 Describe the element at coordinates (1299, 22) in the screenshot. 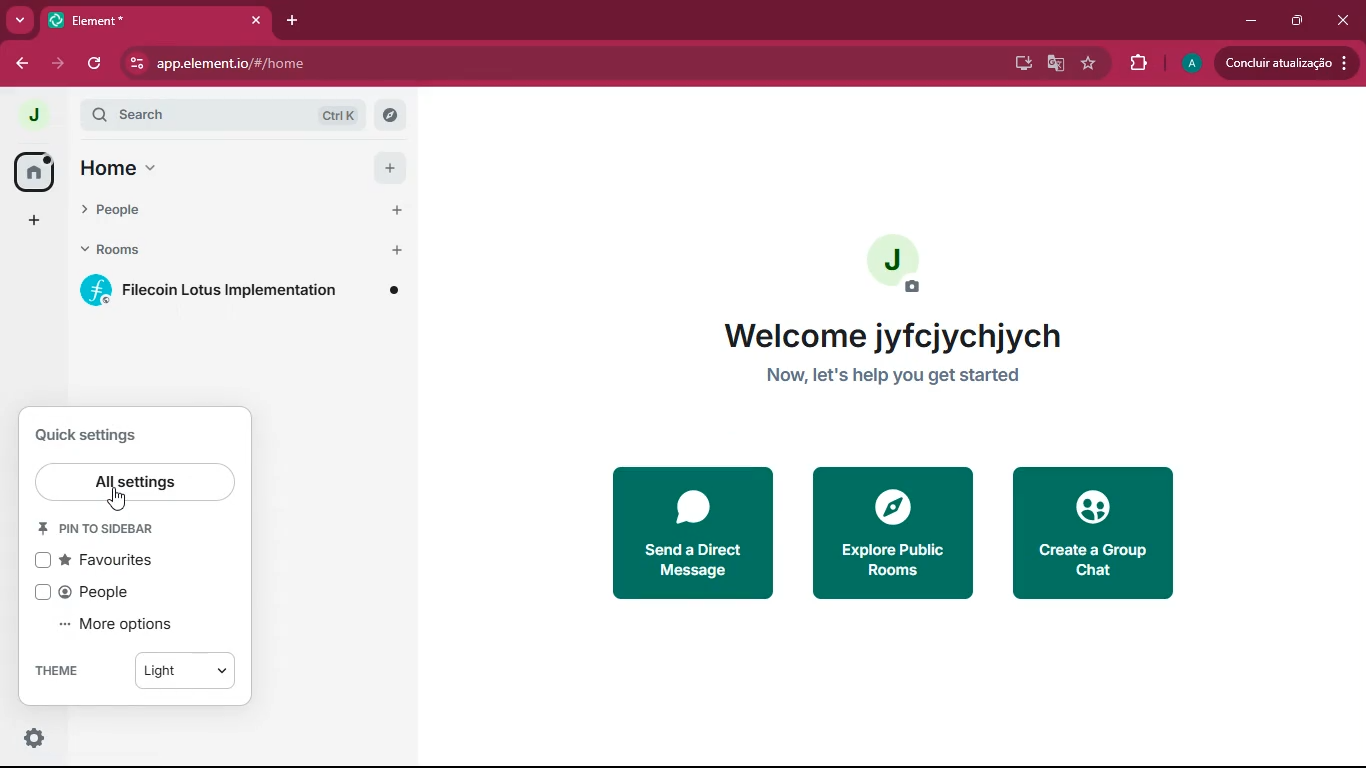

I see `maximize` at that location.